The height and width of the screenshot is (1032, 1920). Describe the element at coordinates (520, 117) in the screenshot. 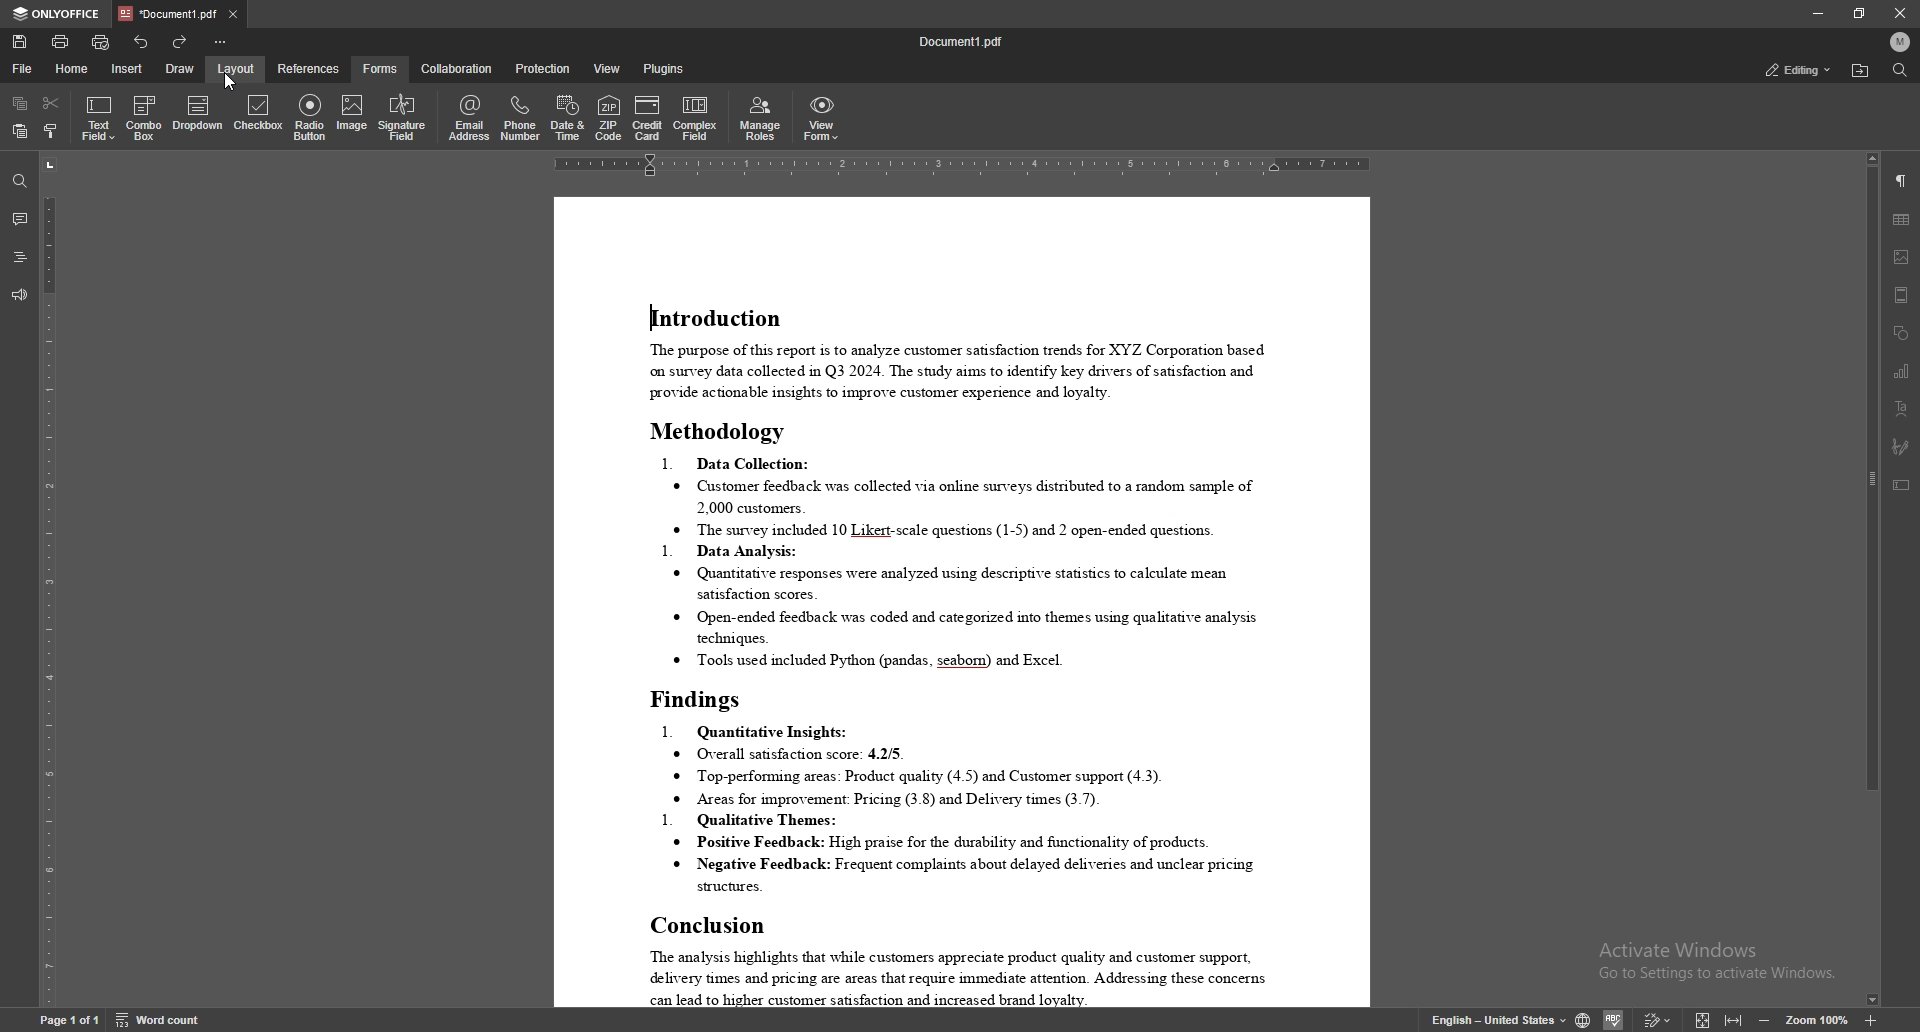

I see `phone number` at that location.